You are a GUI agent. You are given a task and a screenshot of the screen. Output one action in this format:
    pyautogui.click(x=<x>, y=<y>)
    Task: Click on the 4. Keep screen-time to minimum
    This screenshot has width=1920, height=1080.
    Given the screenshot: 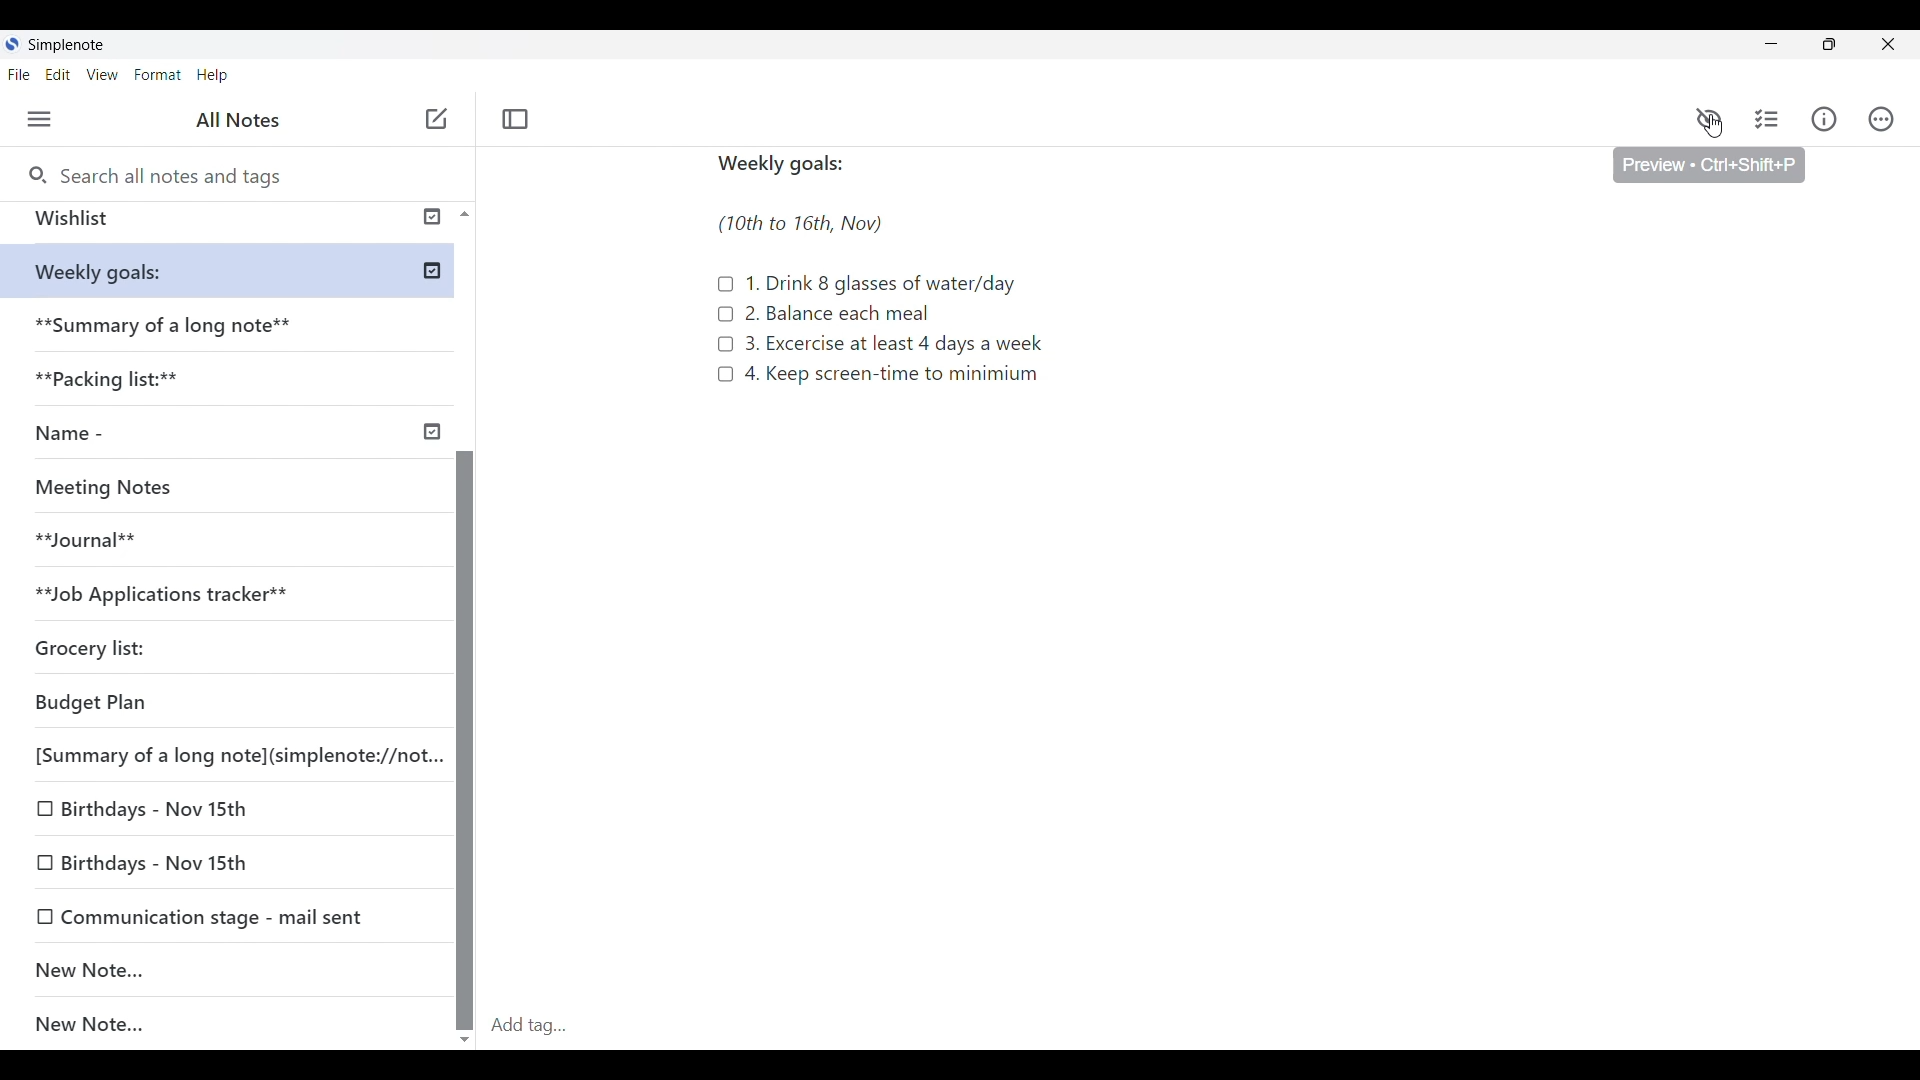 What is the action you would take?
    pyautogui.click(x=894, y=377)
    